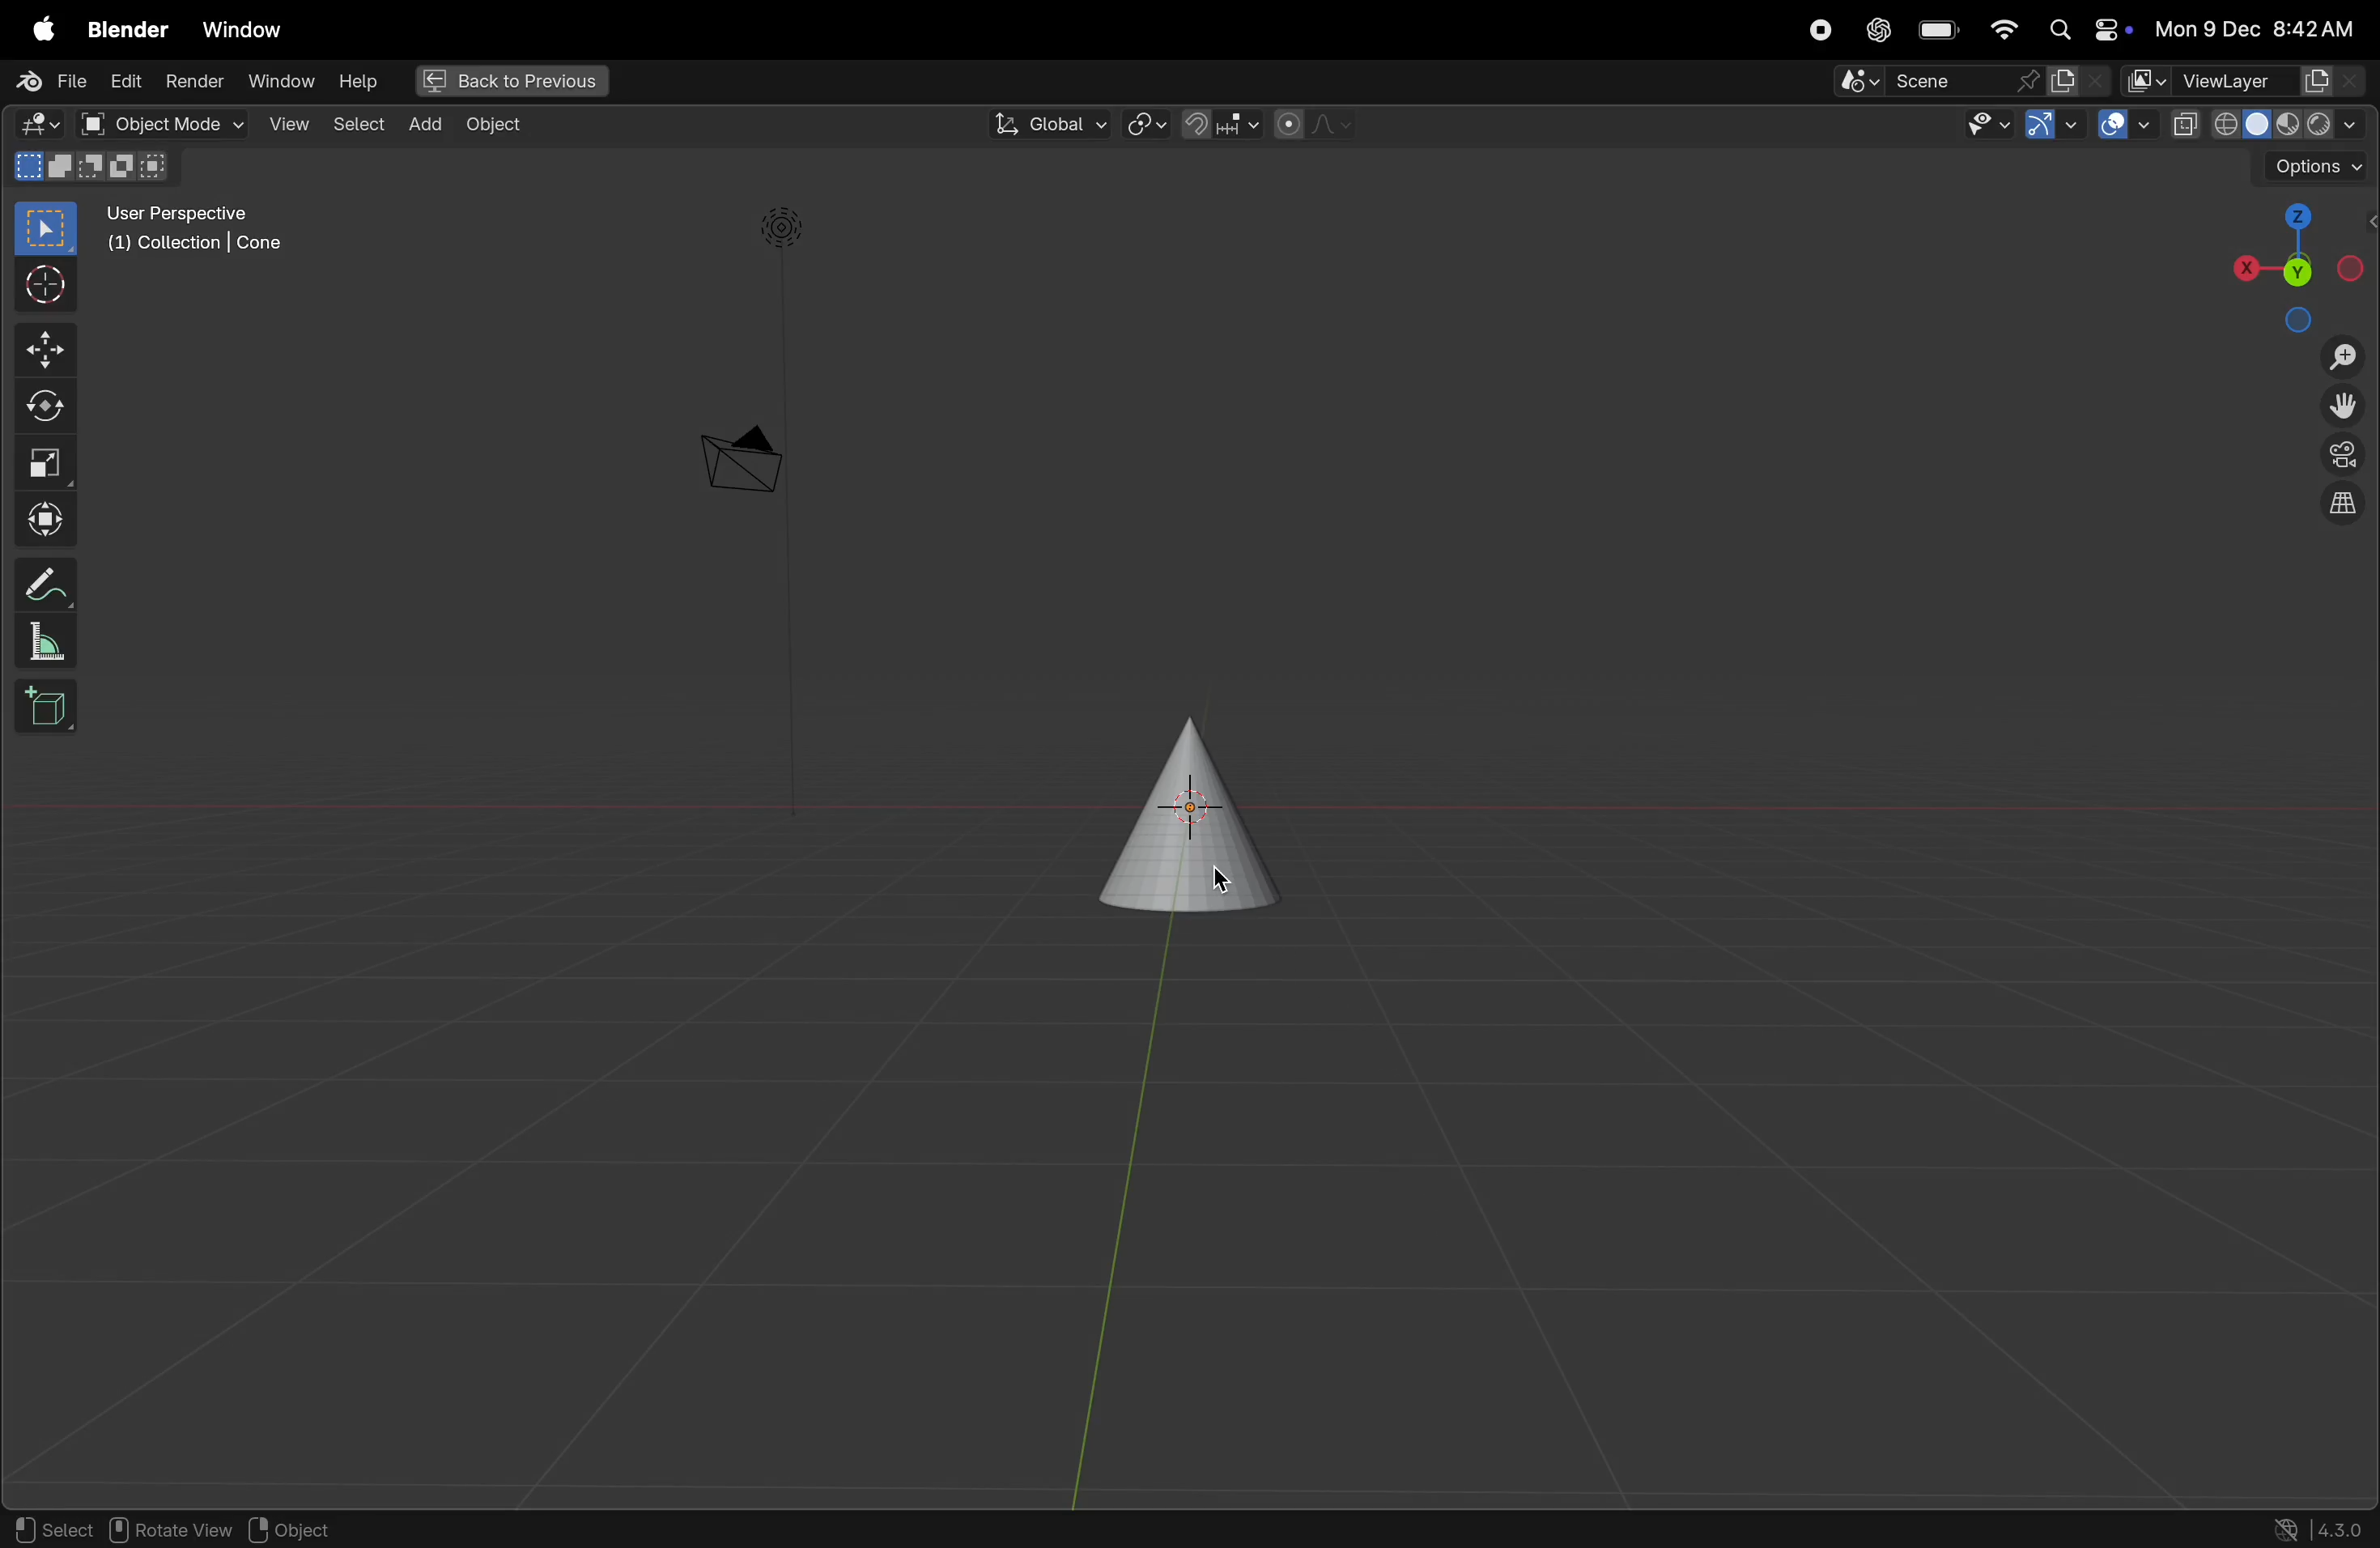 The width and height of the screenshot is (2380, 1548). Describe the element at coordinates (2274, 121) in the screenshot. I see `view port shading` at that location.